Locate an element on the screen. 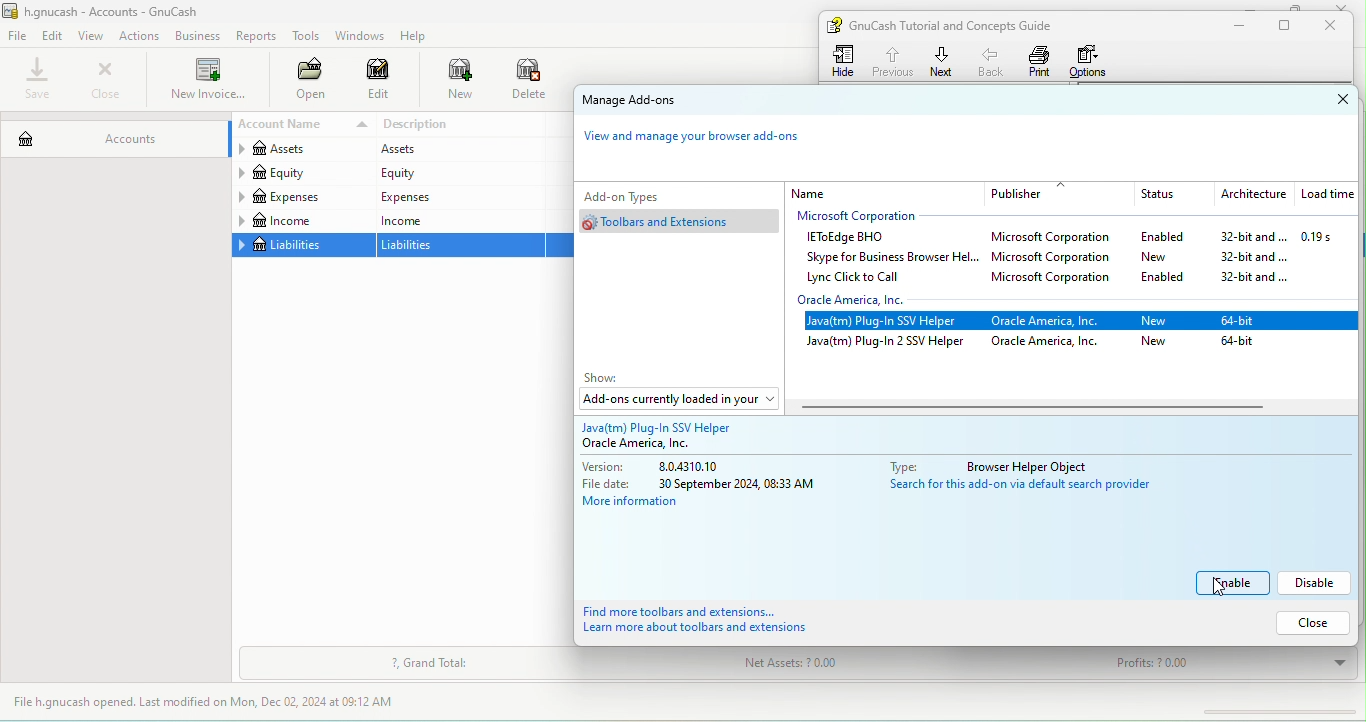 The image size is (1366, 722). disable is located at coordinates (1316, 583).